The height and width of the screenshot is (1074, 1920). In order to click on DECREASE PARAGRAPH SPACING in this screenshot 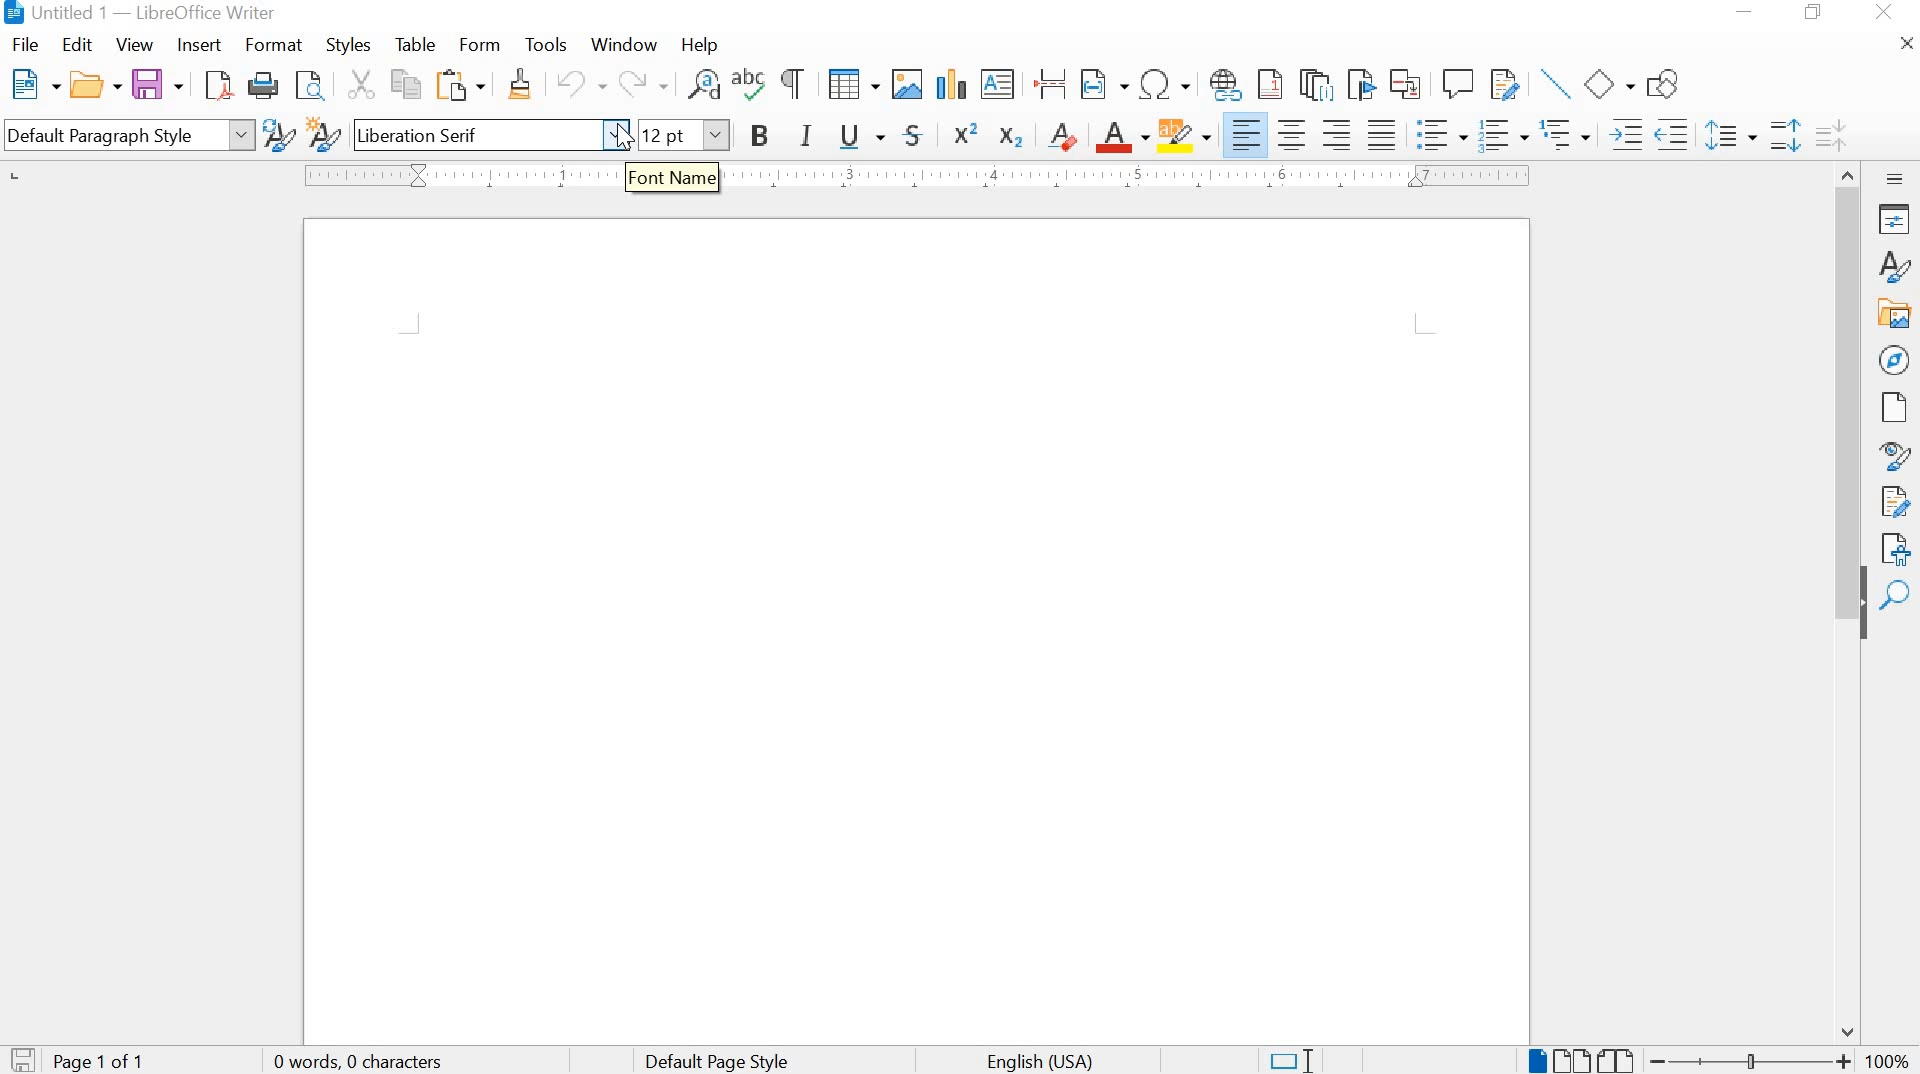, I will do `click(1829, 133)`.